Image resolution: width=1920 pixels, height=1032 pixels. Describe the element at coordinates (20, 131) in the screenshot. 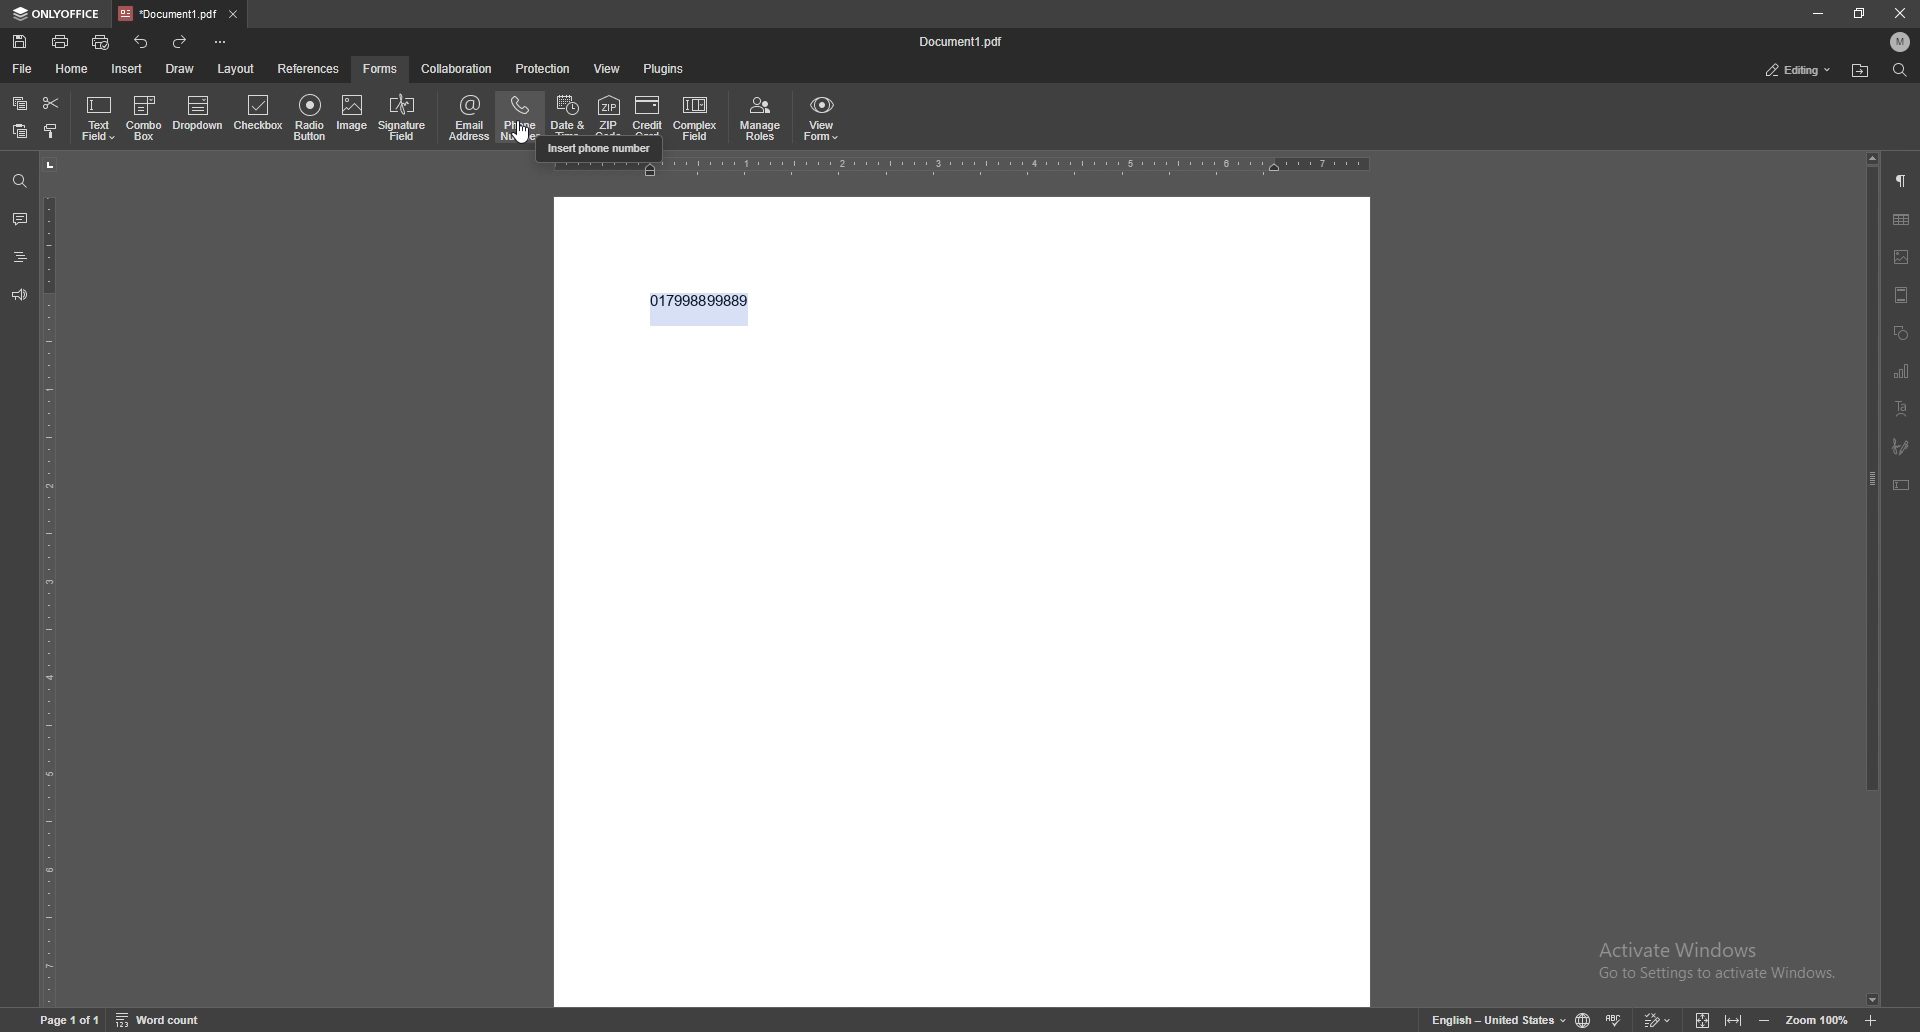

I see `paste` at that location.